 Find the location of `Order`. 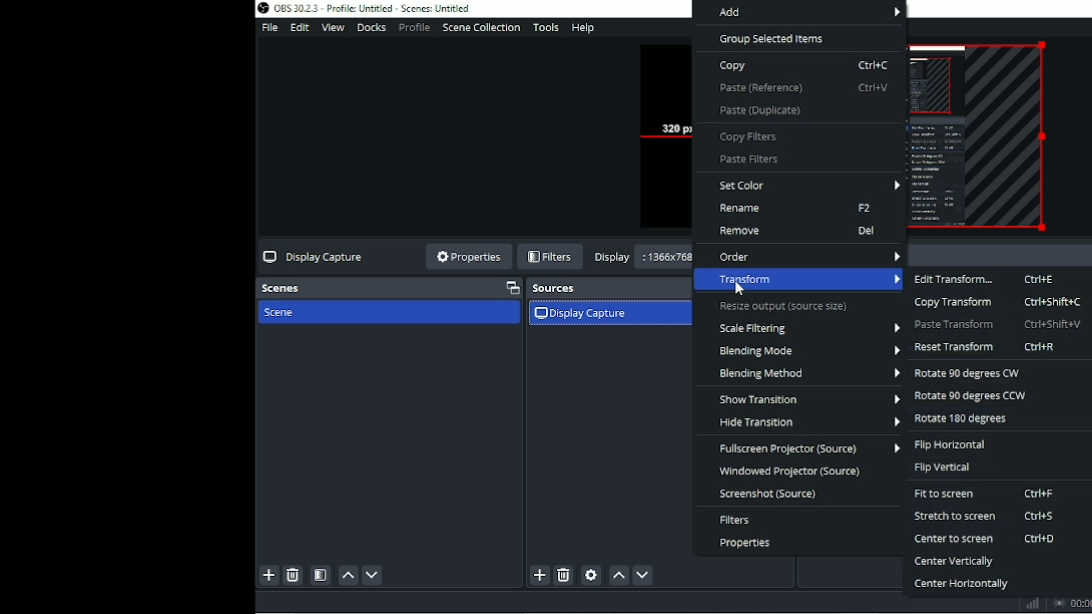

Order is located at coordinates (805, 256).